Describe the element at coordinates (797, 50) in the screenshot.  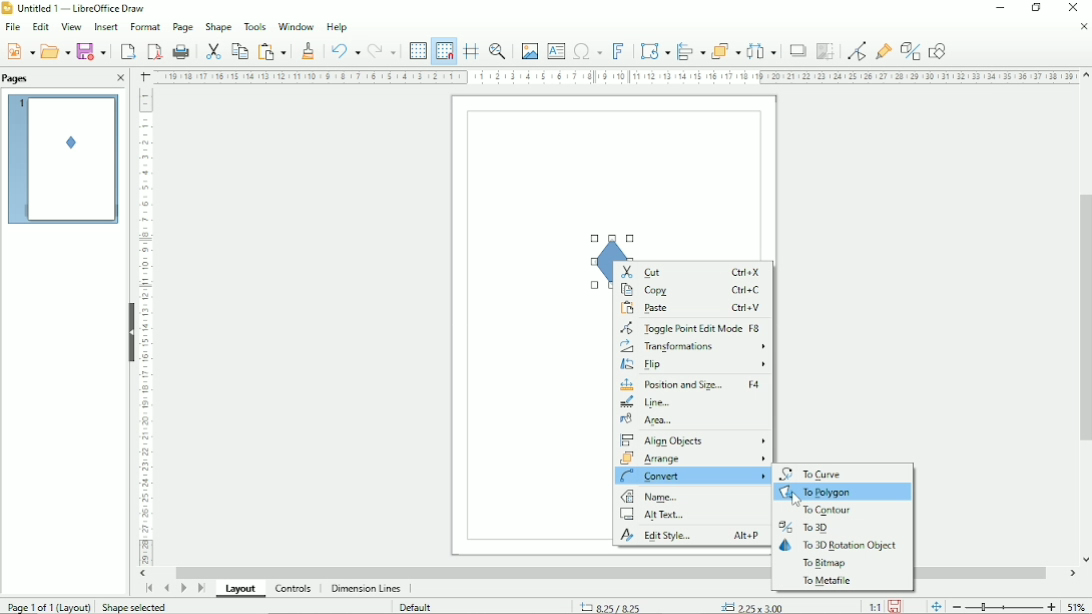
I see `Shadow` at that location.